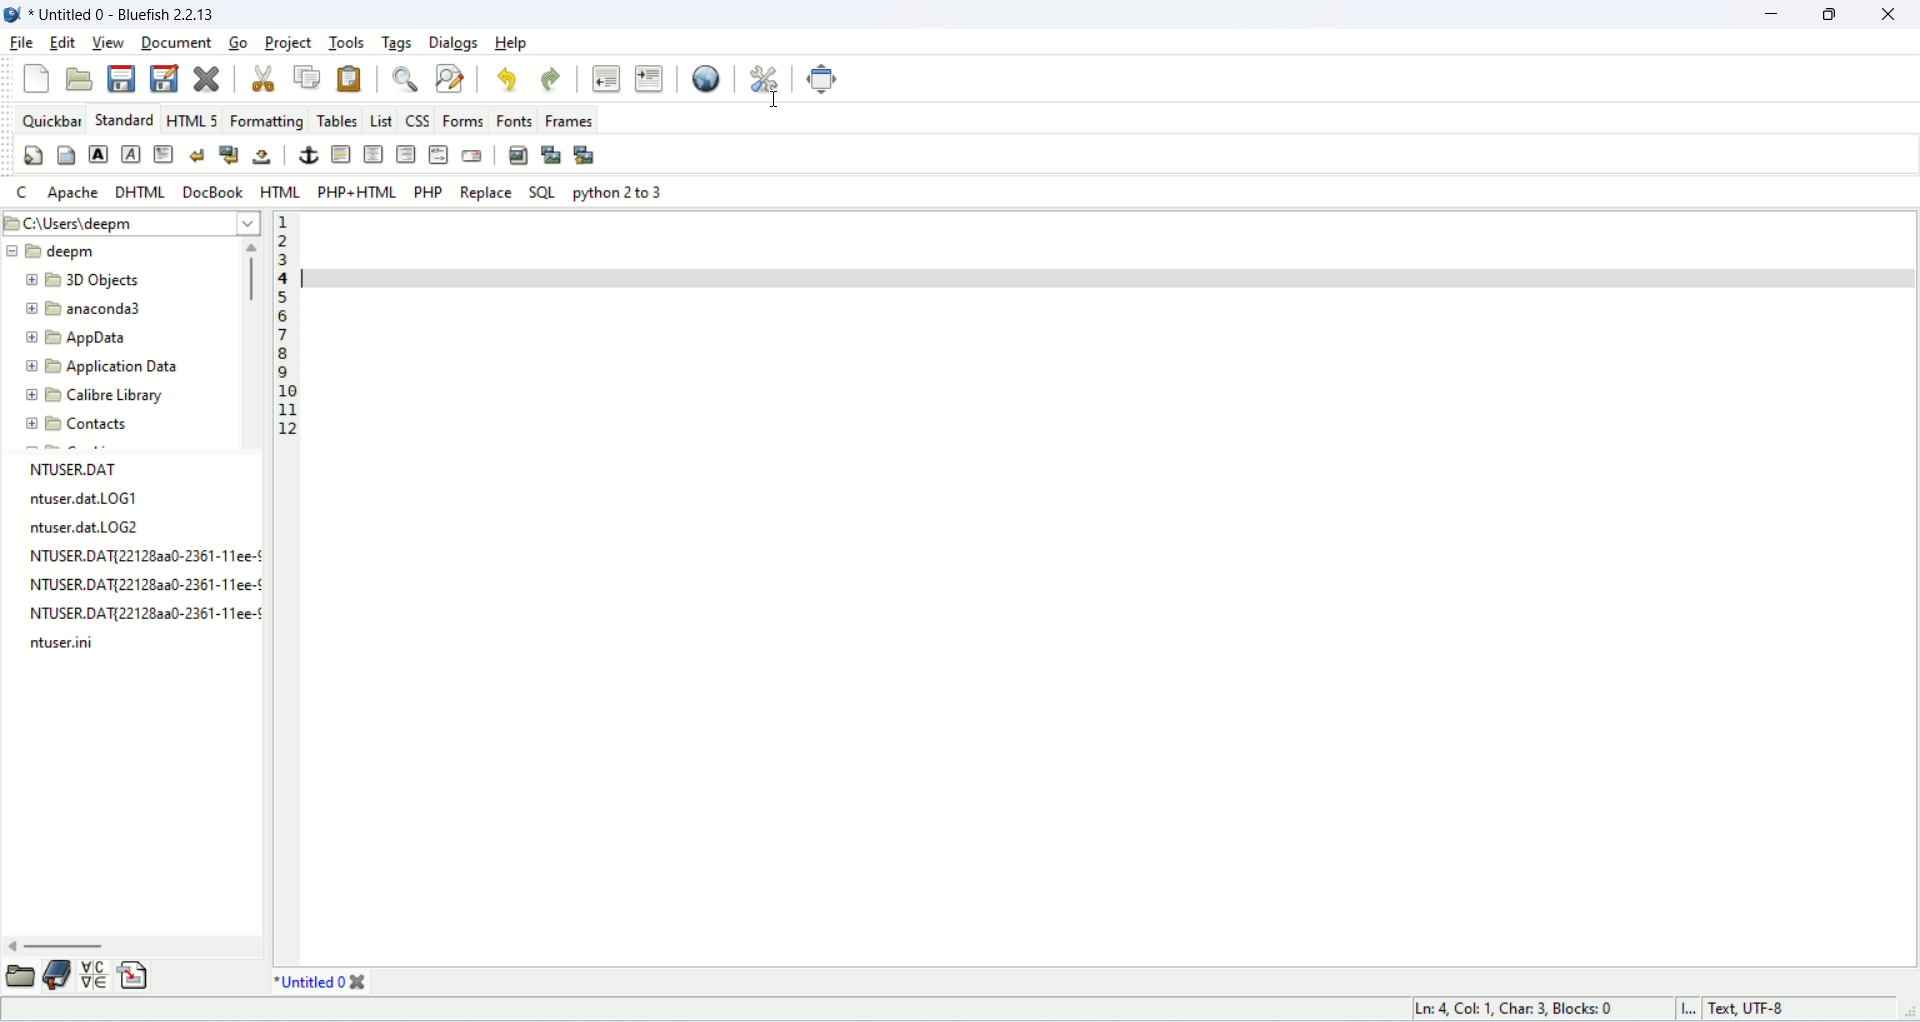 The image size is (1920, 1022). Describe the element at coordinates (1751, 1010) in the screenshot. I see `text, UTF-8` at that location.